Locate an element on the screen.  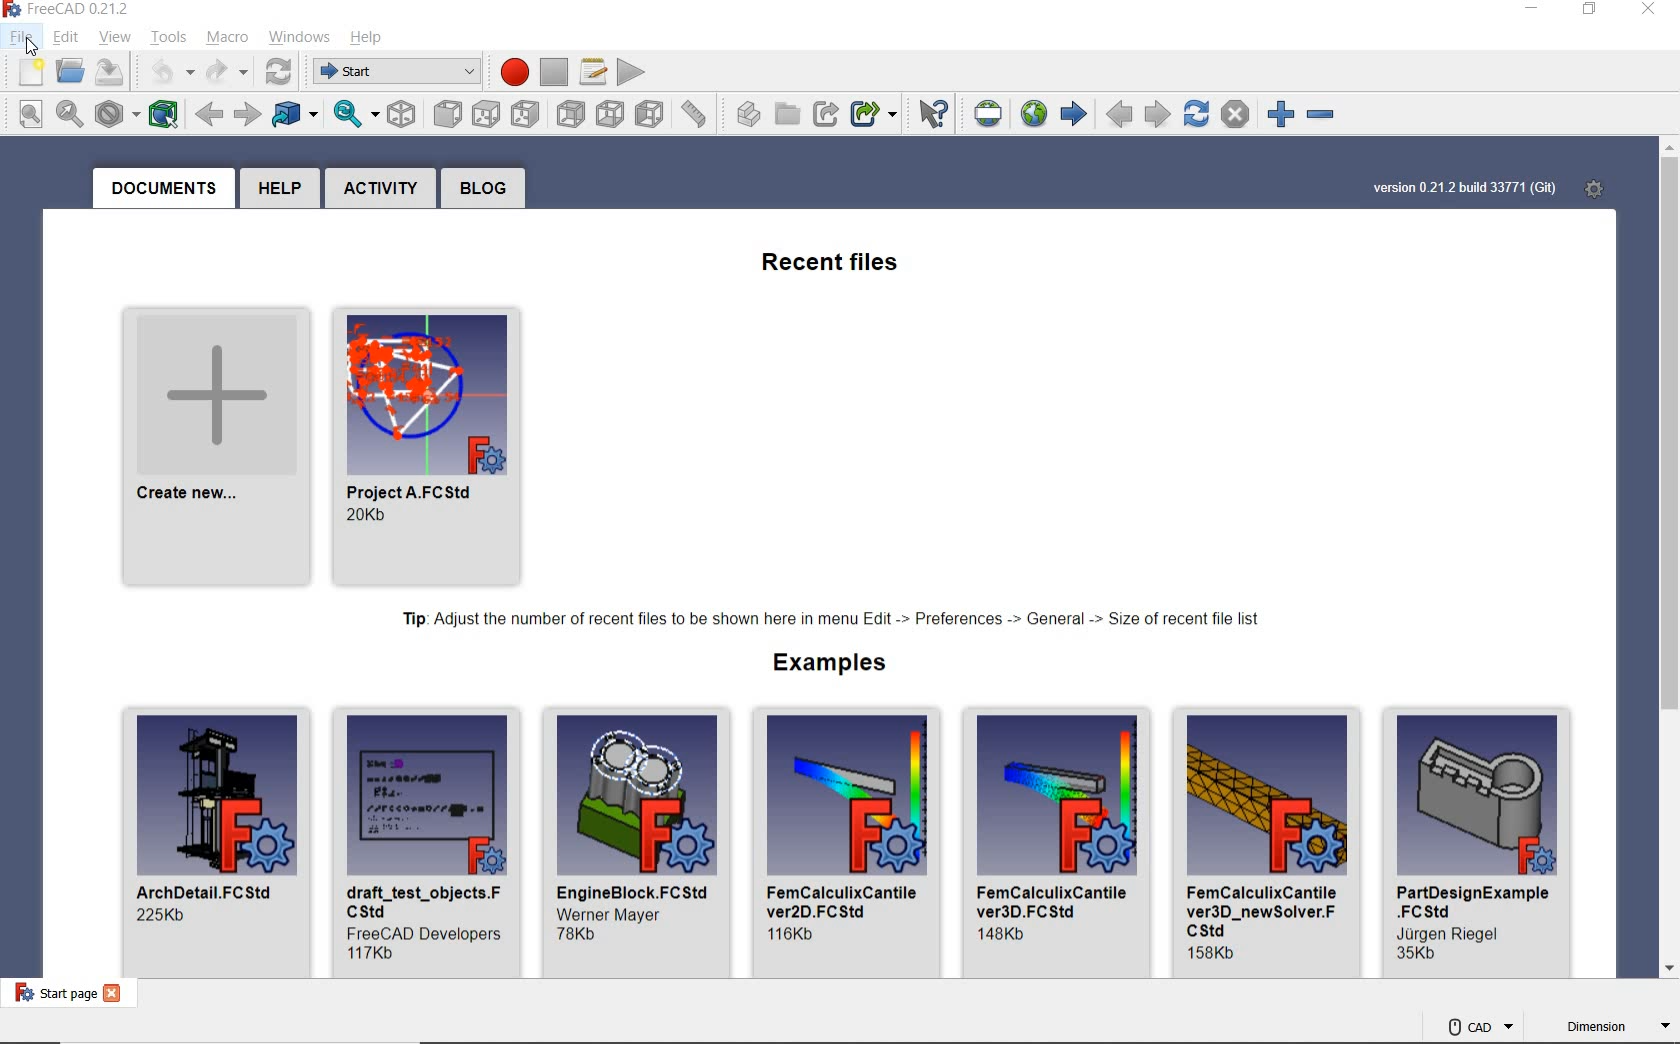
DOCUMENTS is located at coordinates (162, 188).